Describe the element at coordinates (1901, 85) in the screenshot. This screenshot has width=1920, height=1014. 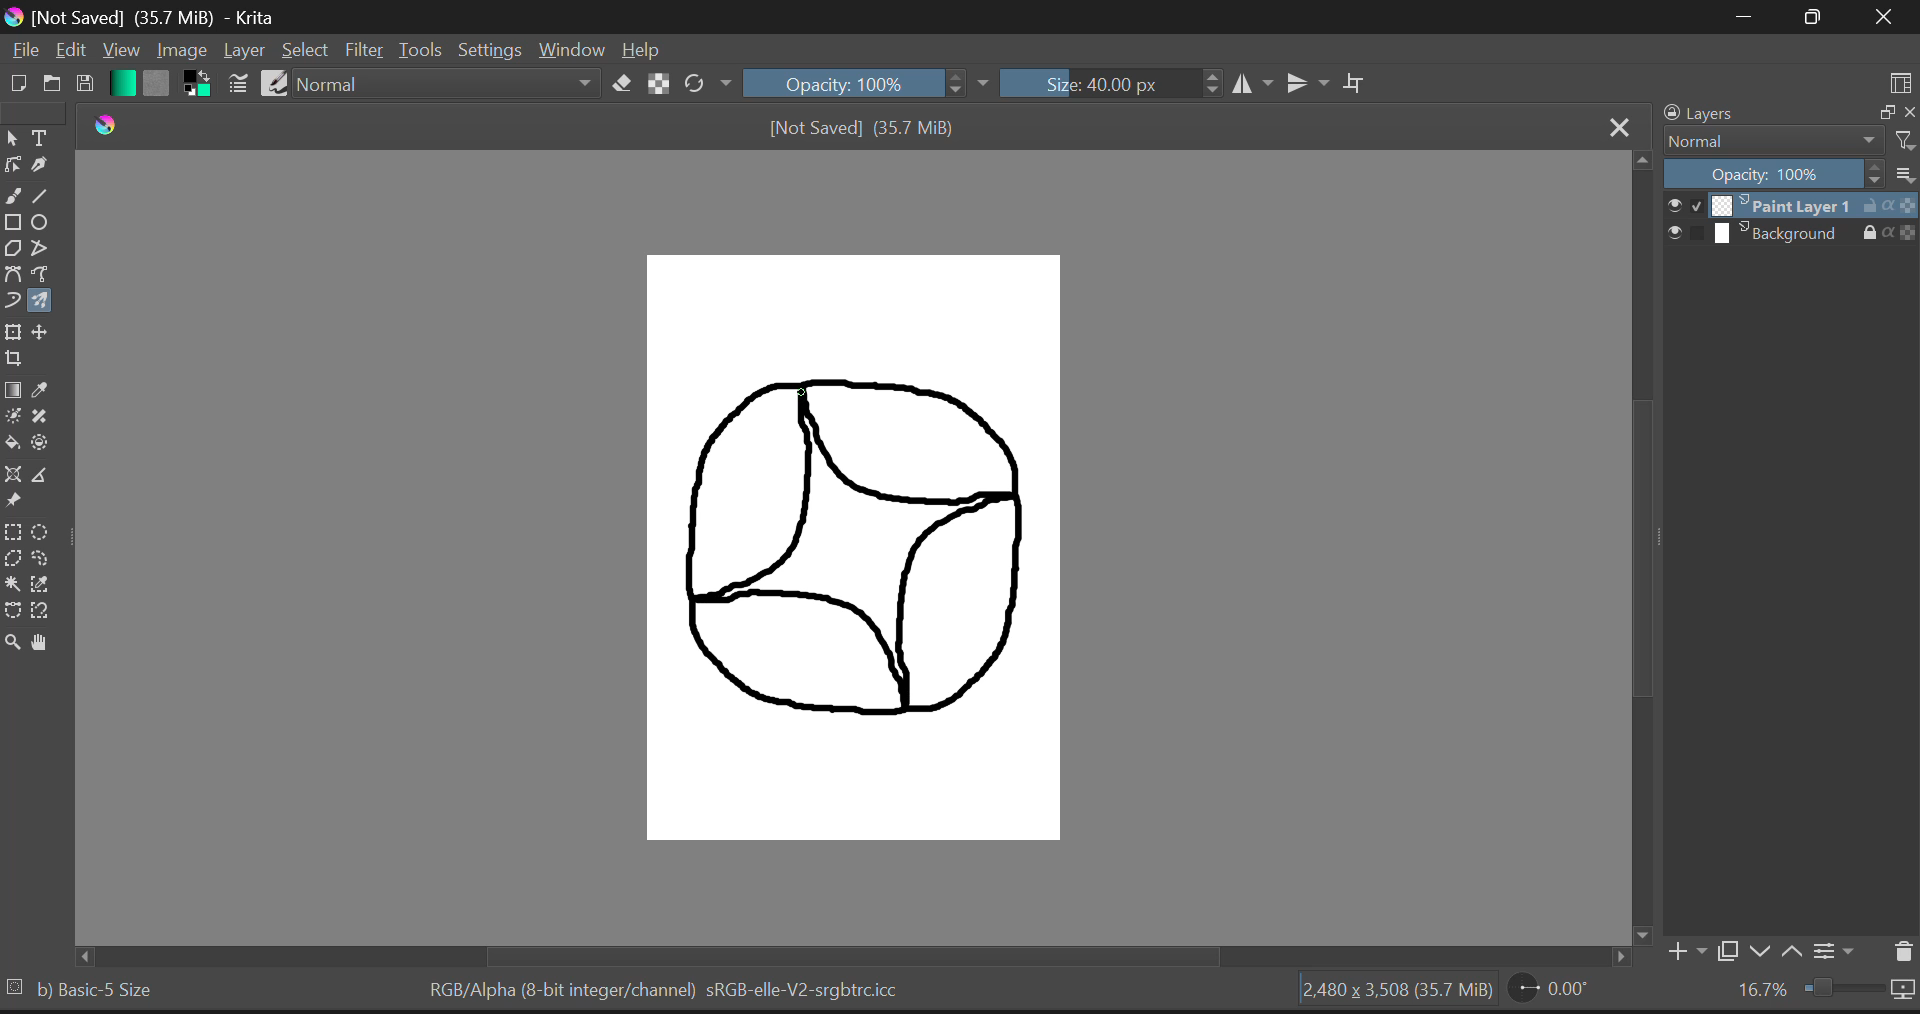
I see `Choose Workspace` at that location.